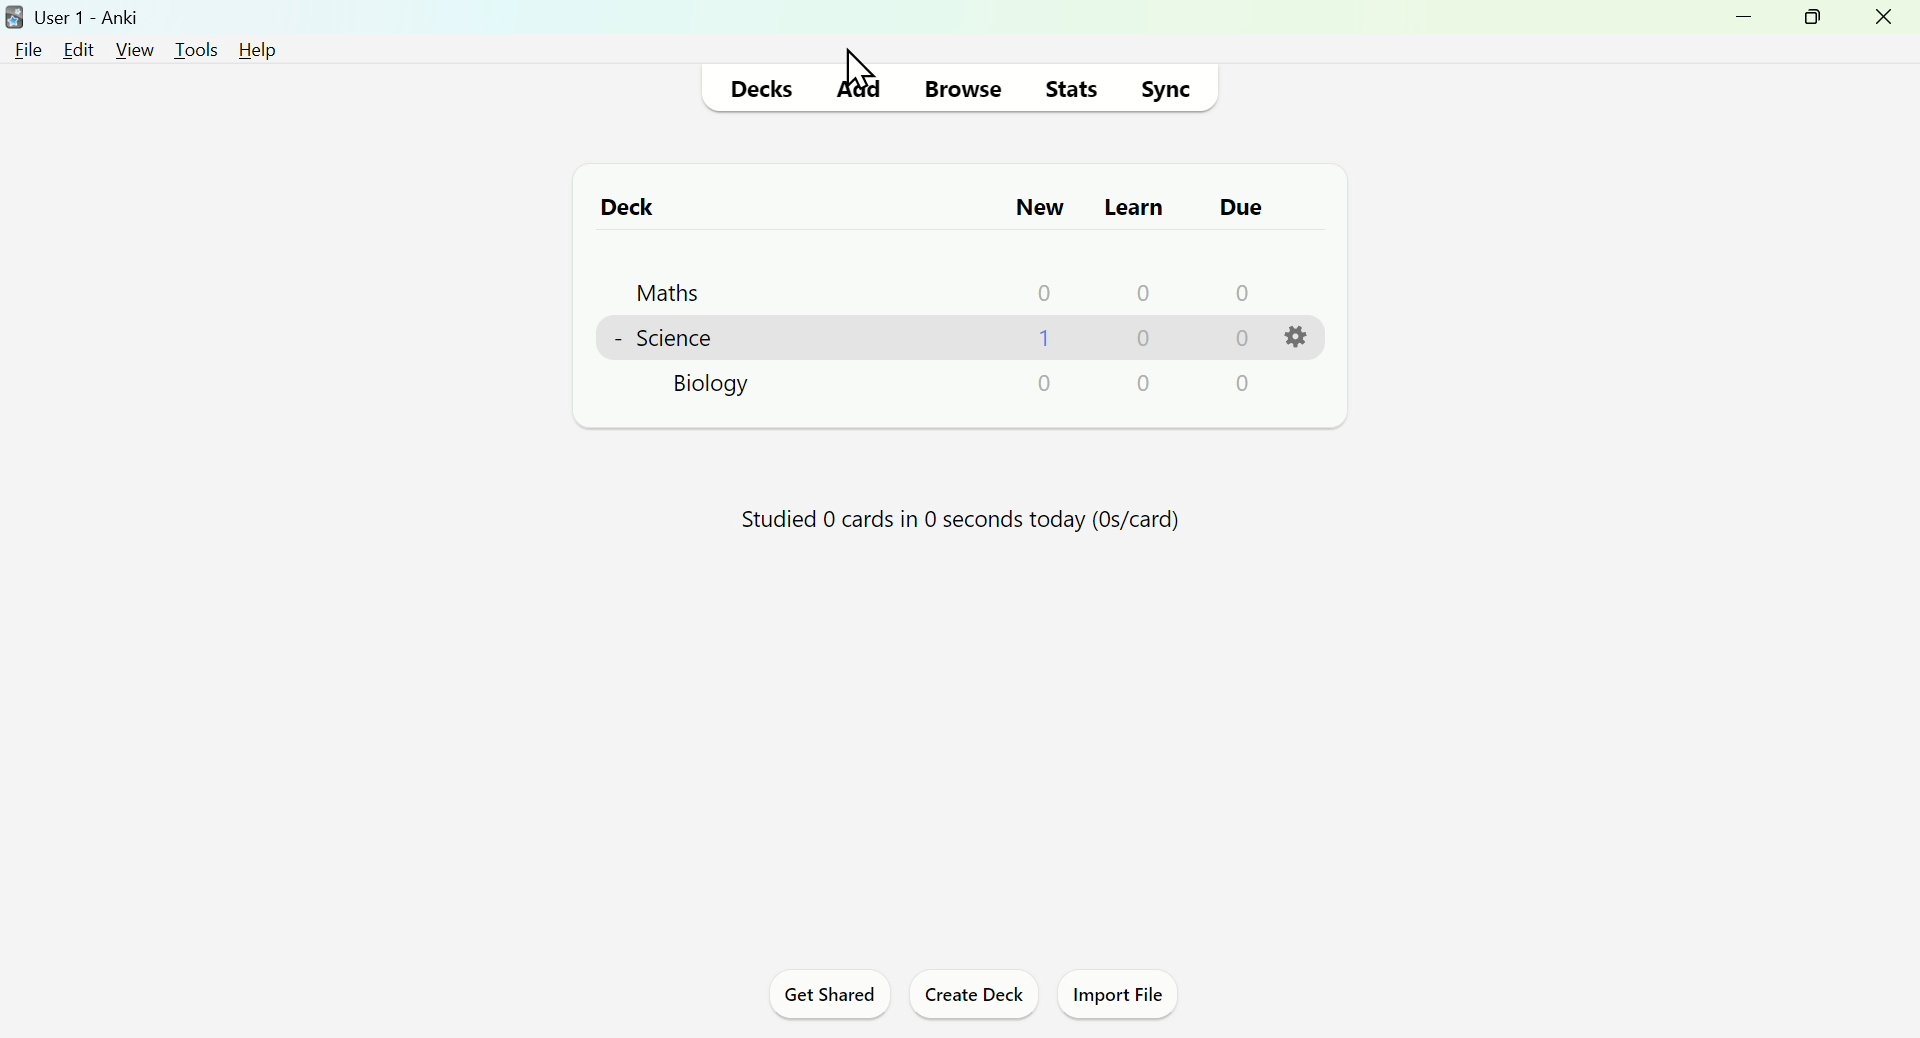 This screenshot has height=1038, width=1920. What do you see at coordinates (969, 997) in the screenshot?
I see `Create Deck` at bounding box center [969, 997].